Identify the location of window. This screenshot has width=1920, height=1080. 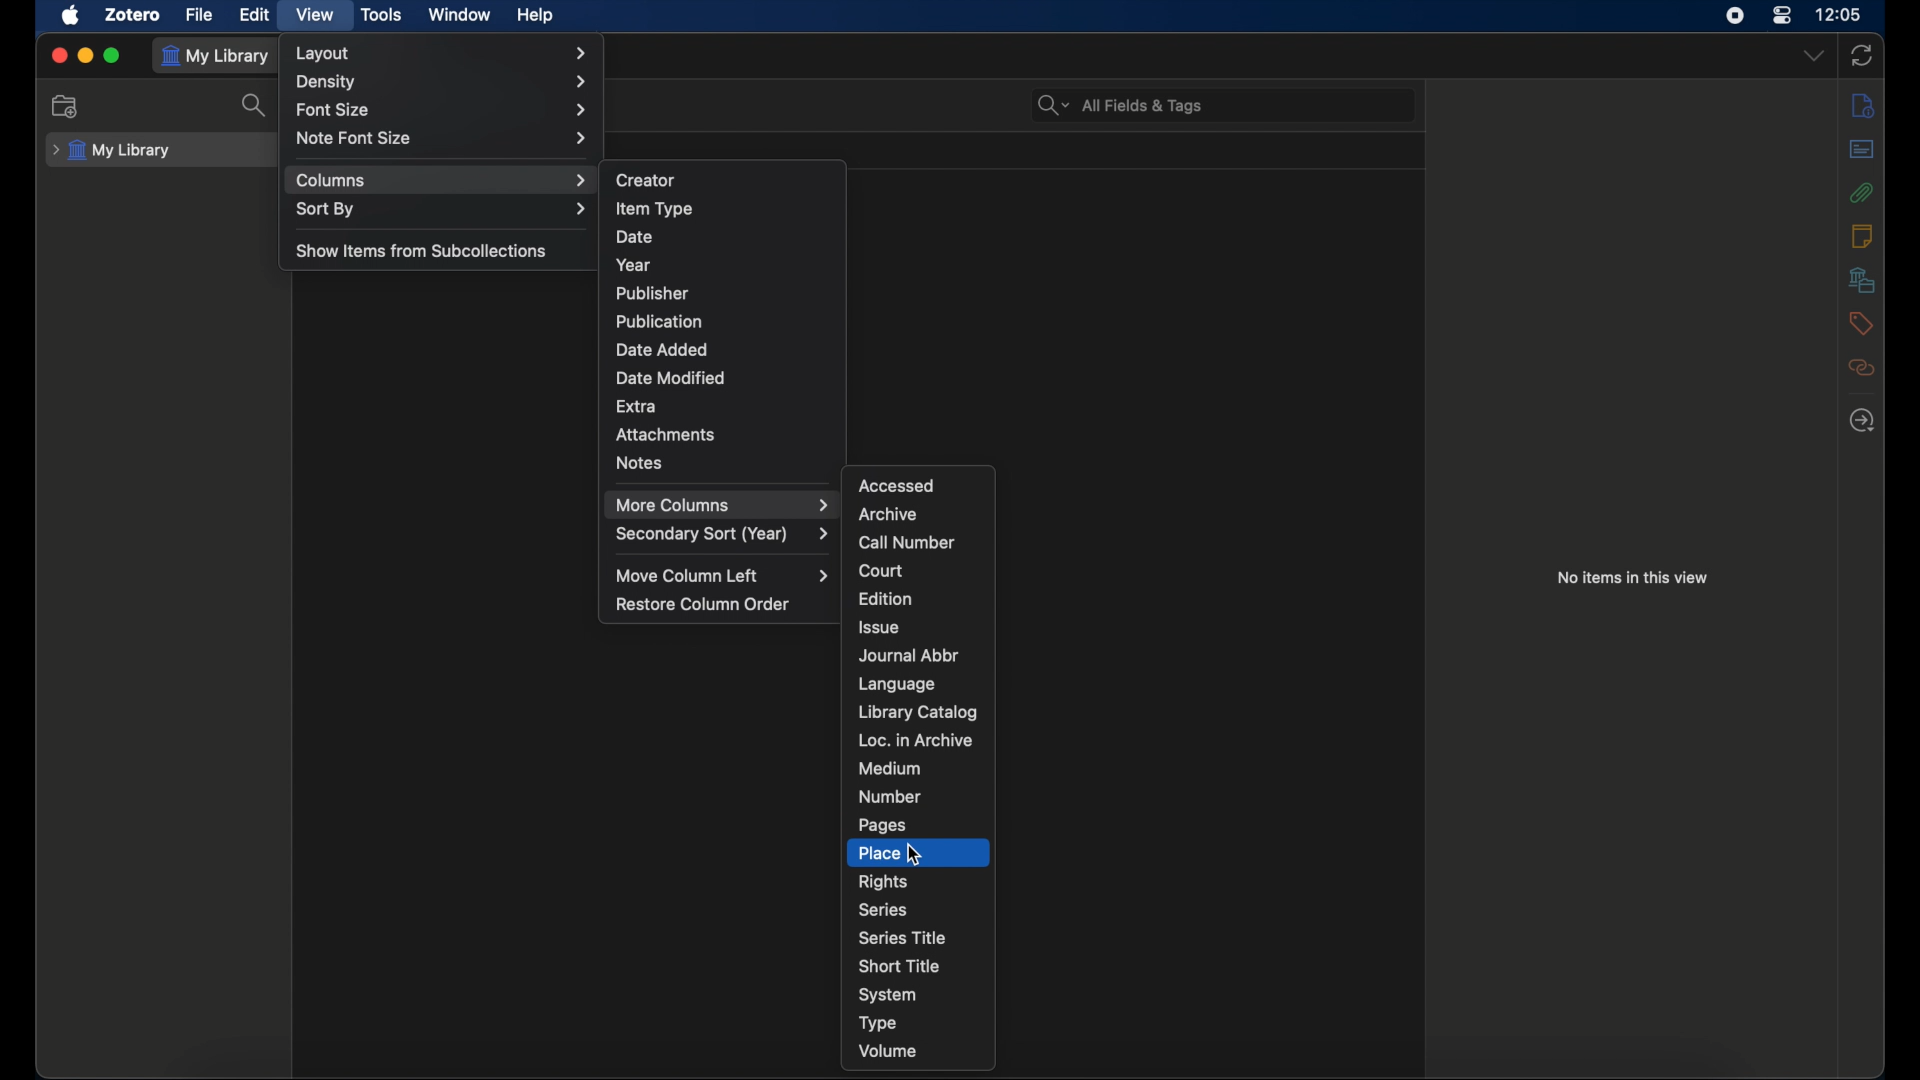
(458, 13).